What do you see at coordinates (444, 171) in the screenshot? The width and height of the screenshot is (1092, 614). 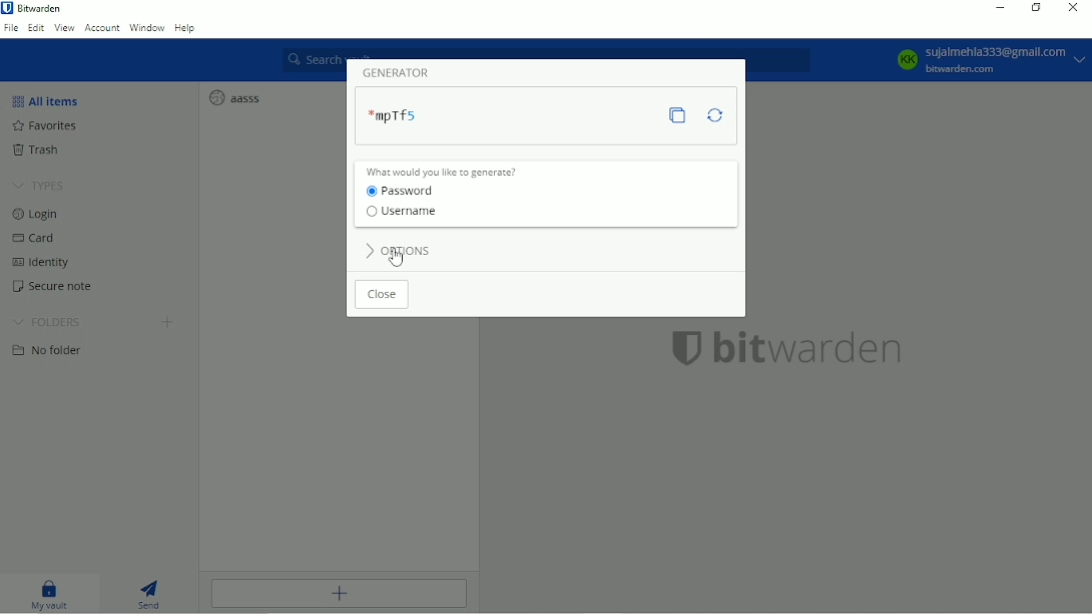 I see `What would you like to generate?` at bounding box center [444, 171].